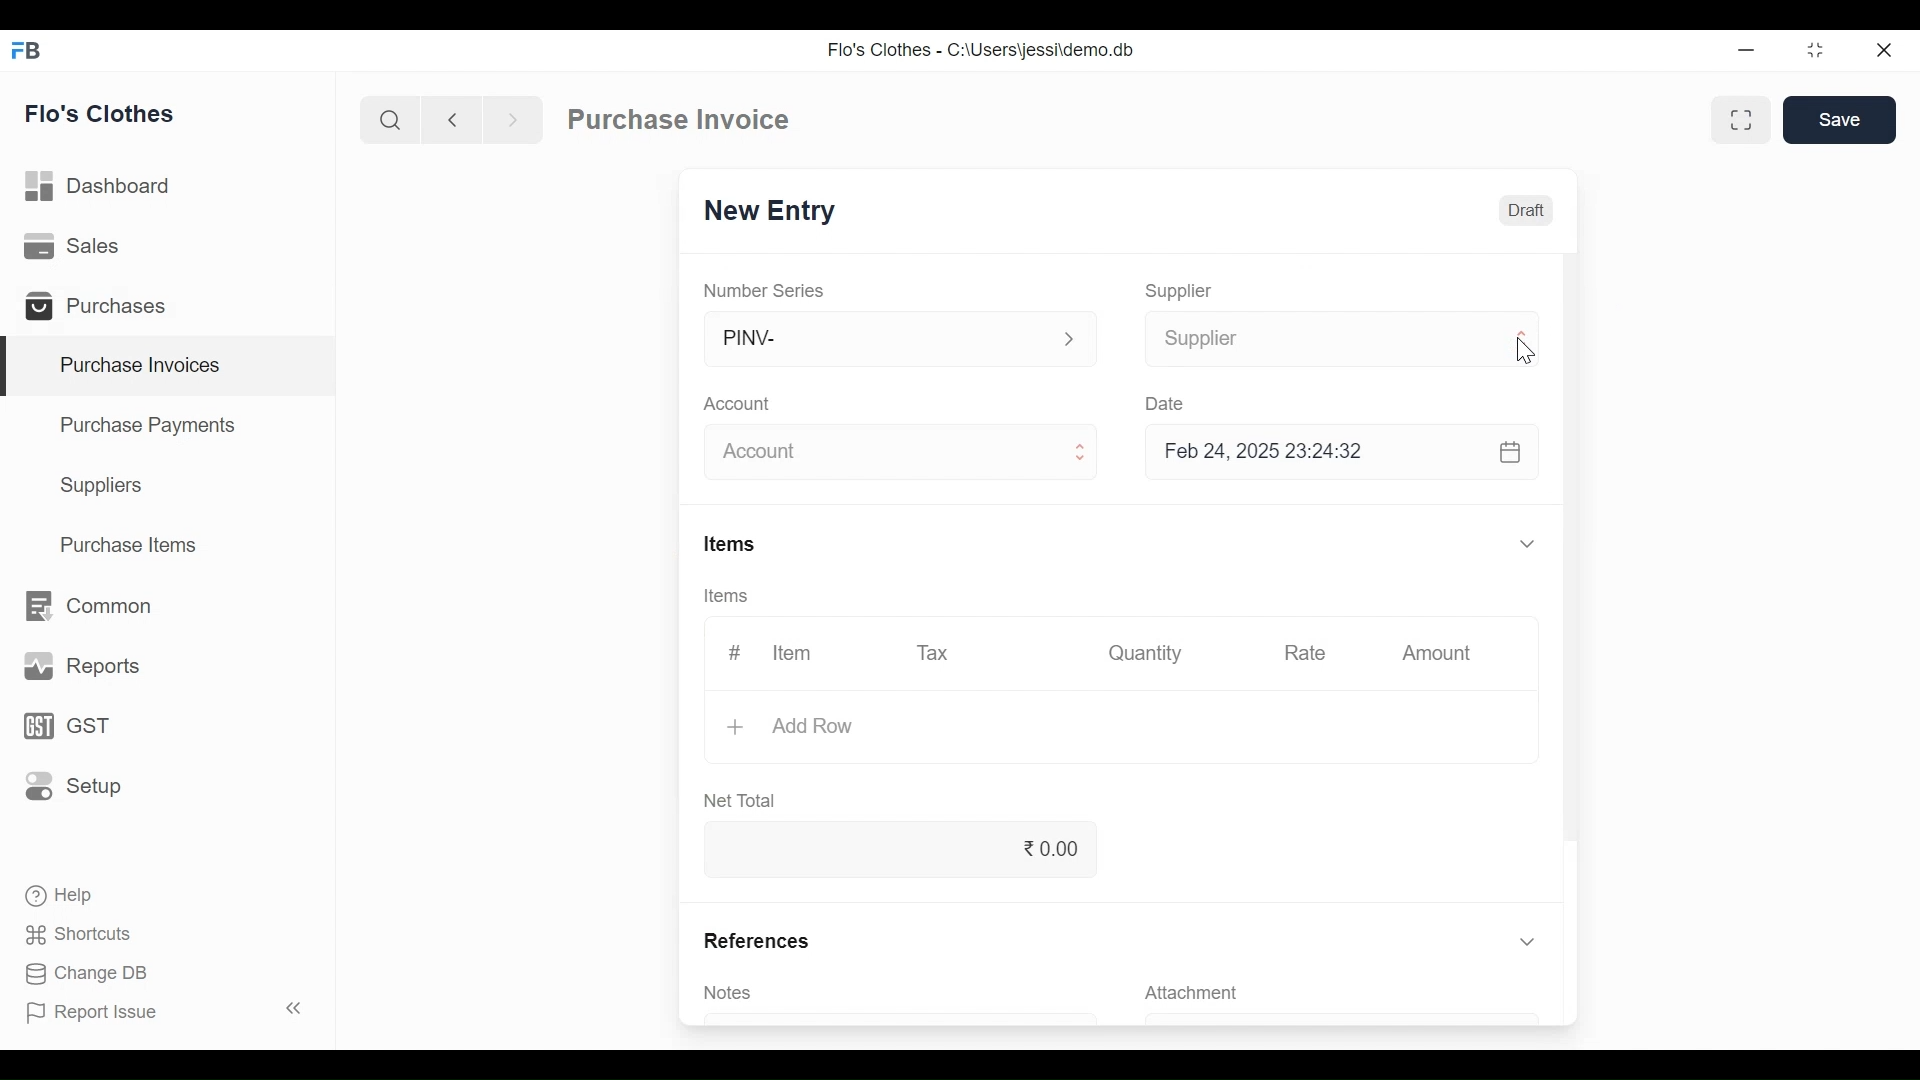 The height and width of the screenshot is (1080, 1920). Describe the element at coordinates (745, 800) in the screenshot. I see `Net Total` at that location.